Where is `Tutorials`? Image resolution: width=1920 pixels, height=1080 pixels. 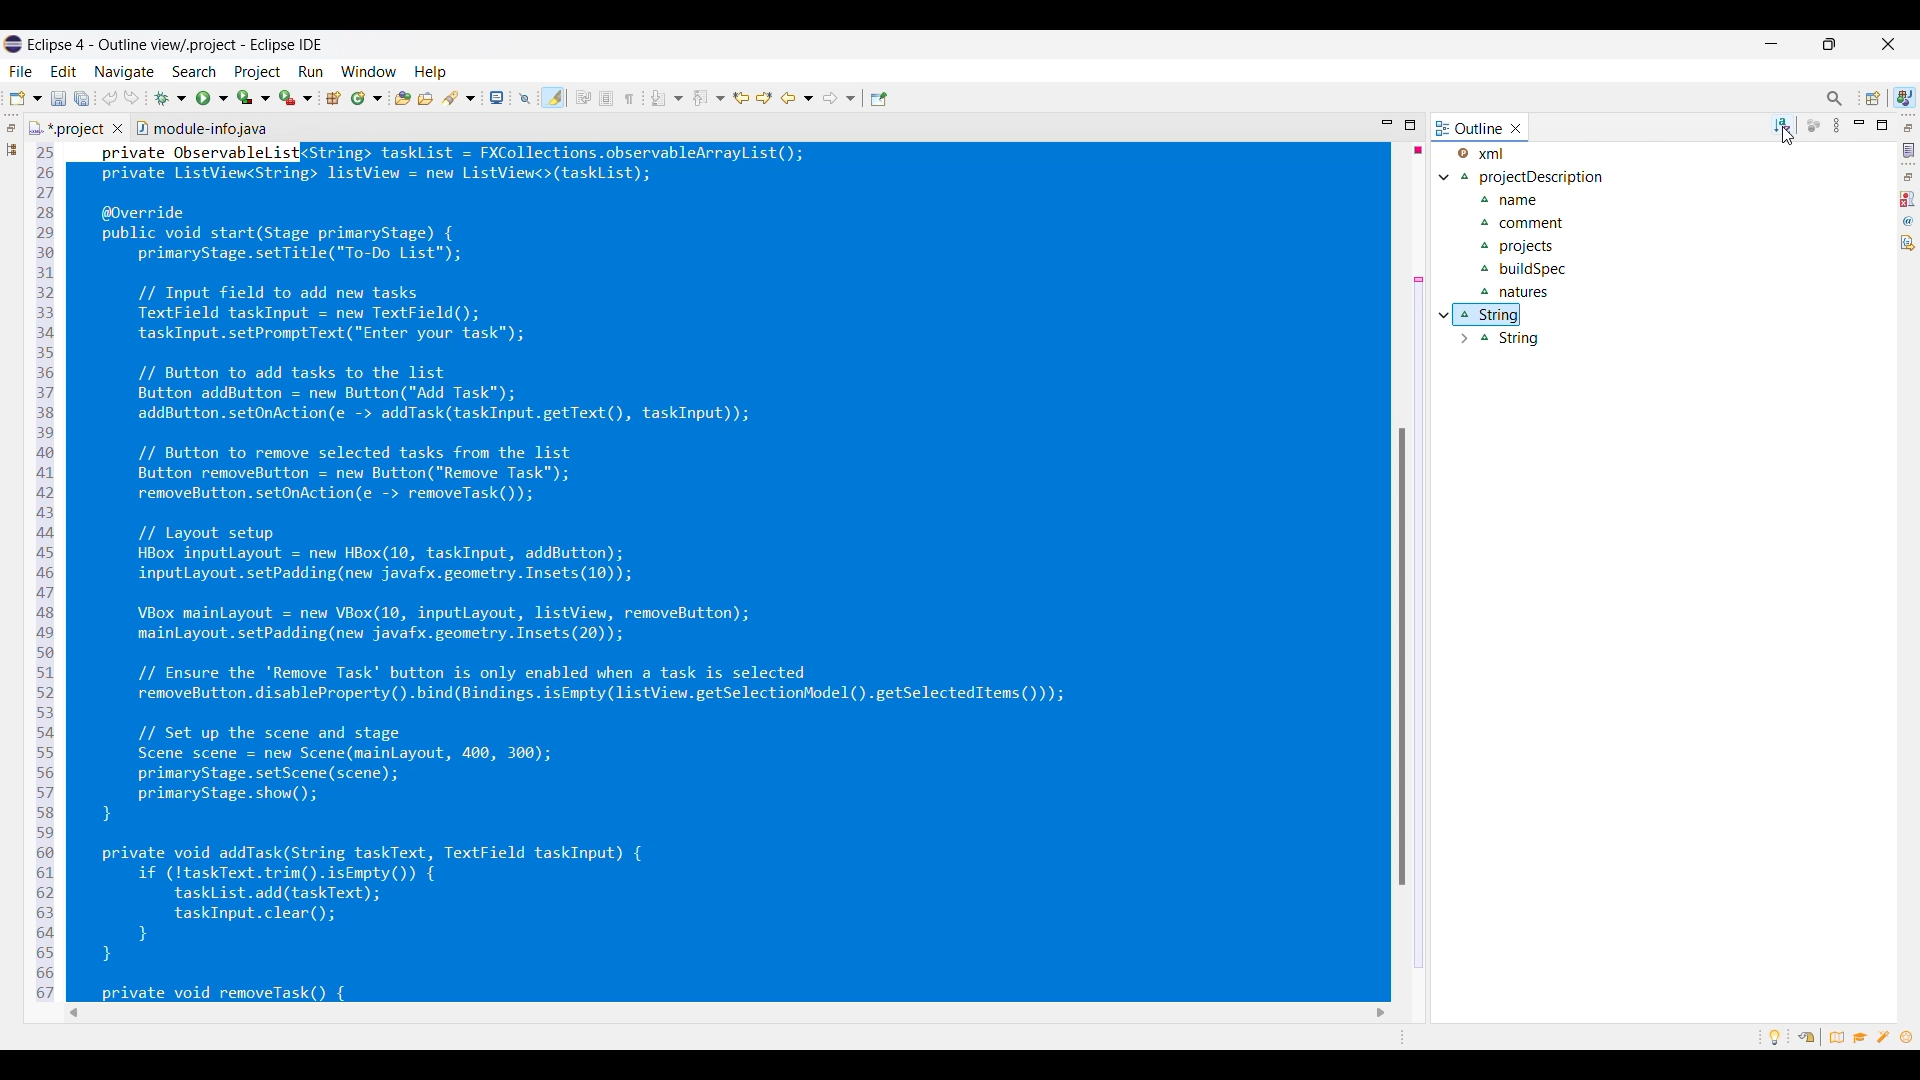 Tutorials is located at coordinates (1860, 1037).